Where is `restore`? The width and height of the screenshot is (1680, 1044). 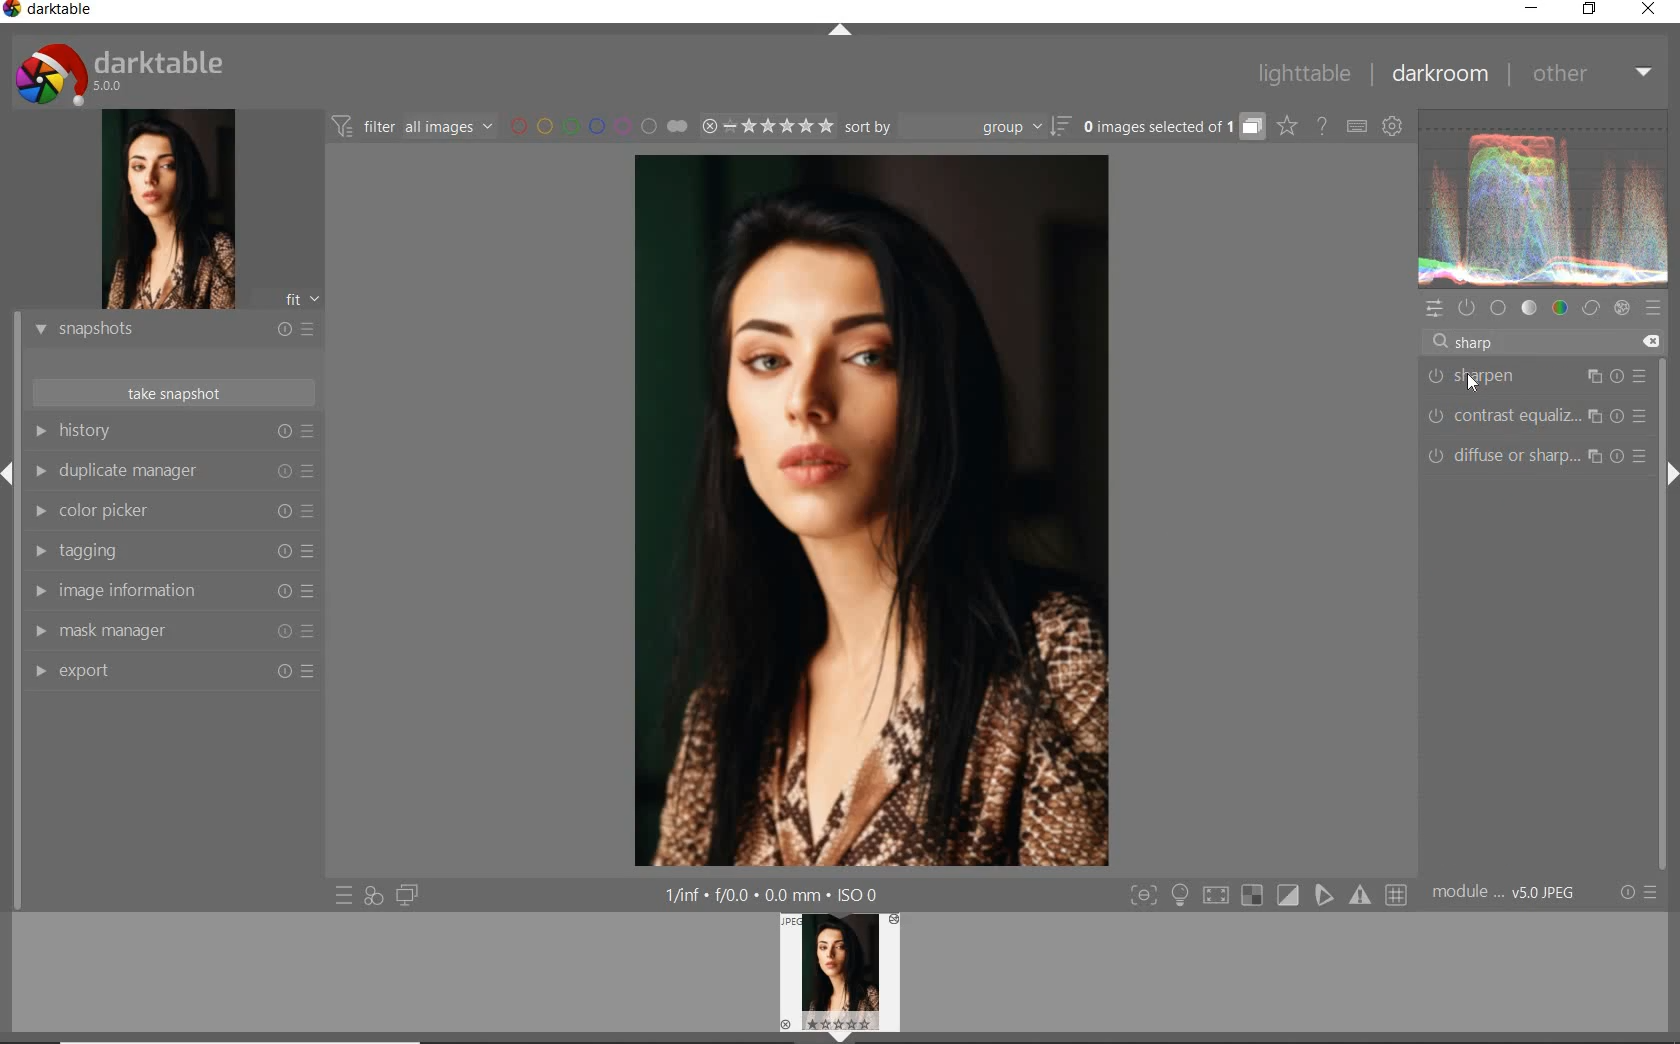
restore is located at coordinates (1591, 12).